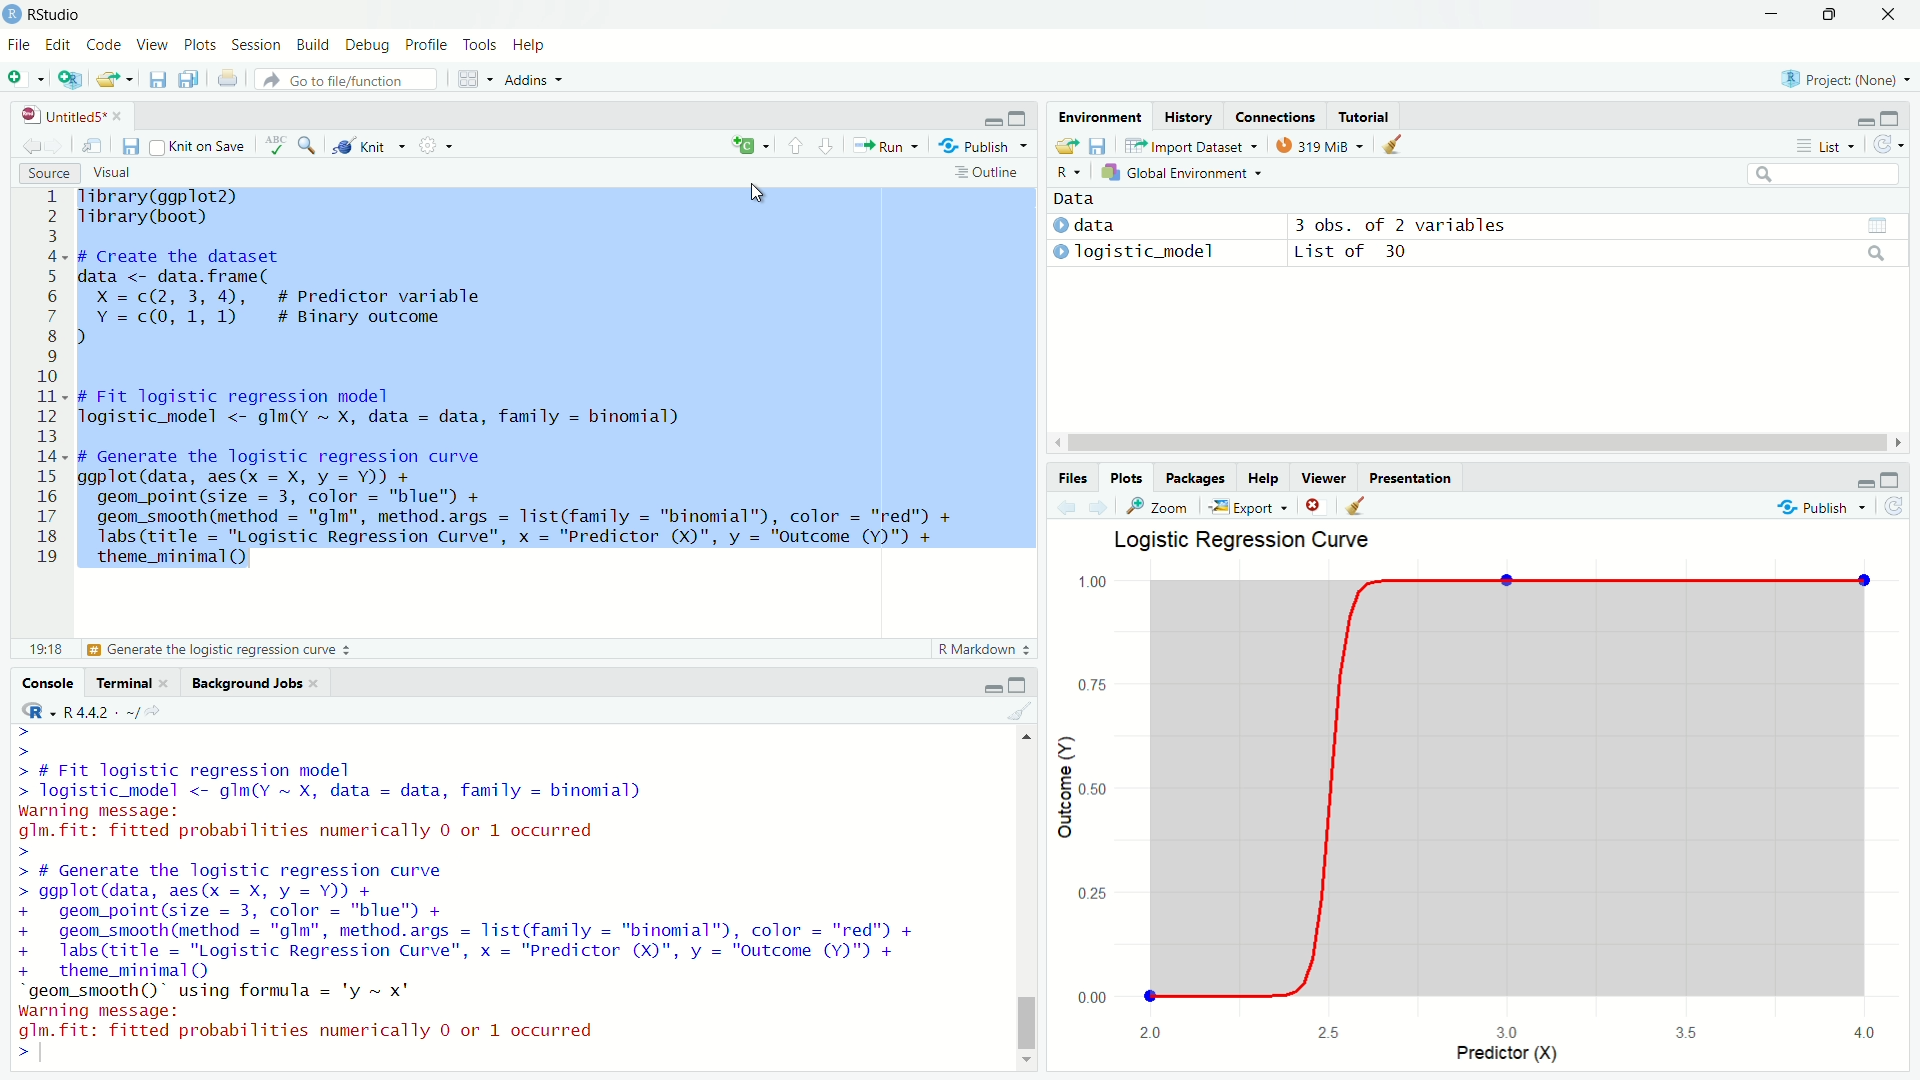  Describe the element at coordinates (313, 44) in the screenshot. I see `Build` at that location.